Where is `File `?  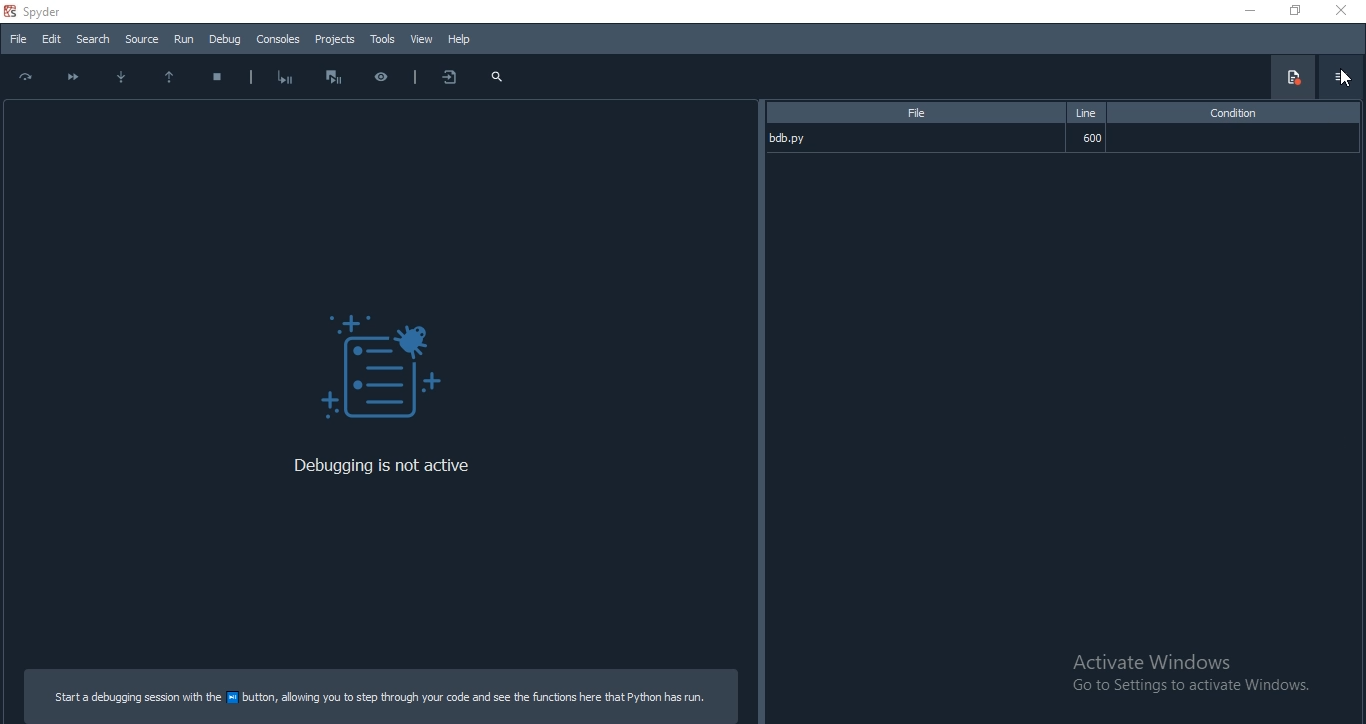
File  is located at coordinates (17, 41).